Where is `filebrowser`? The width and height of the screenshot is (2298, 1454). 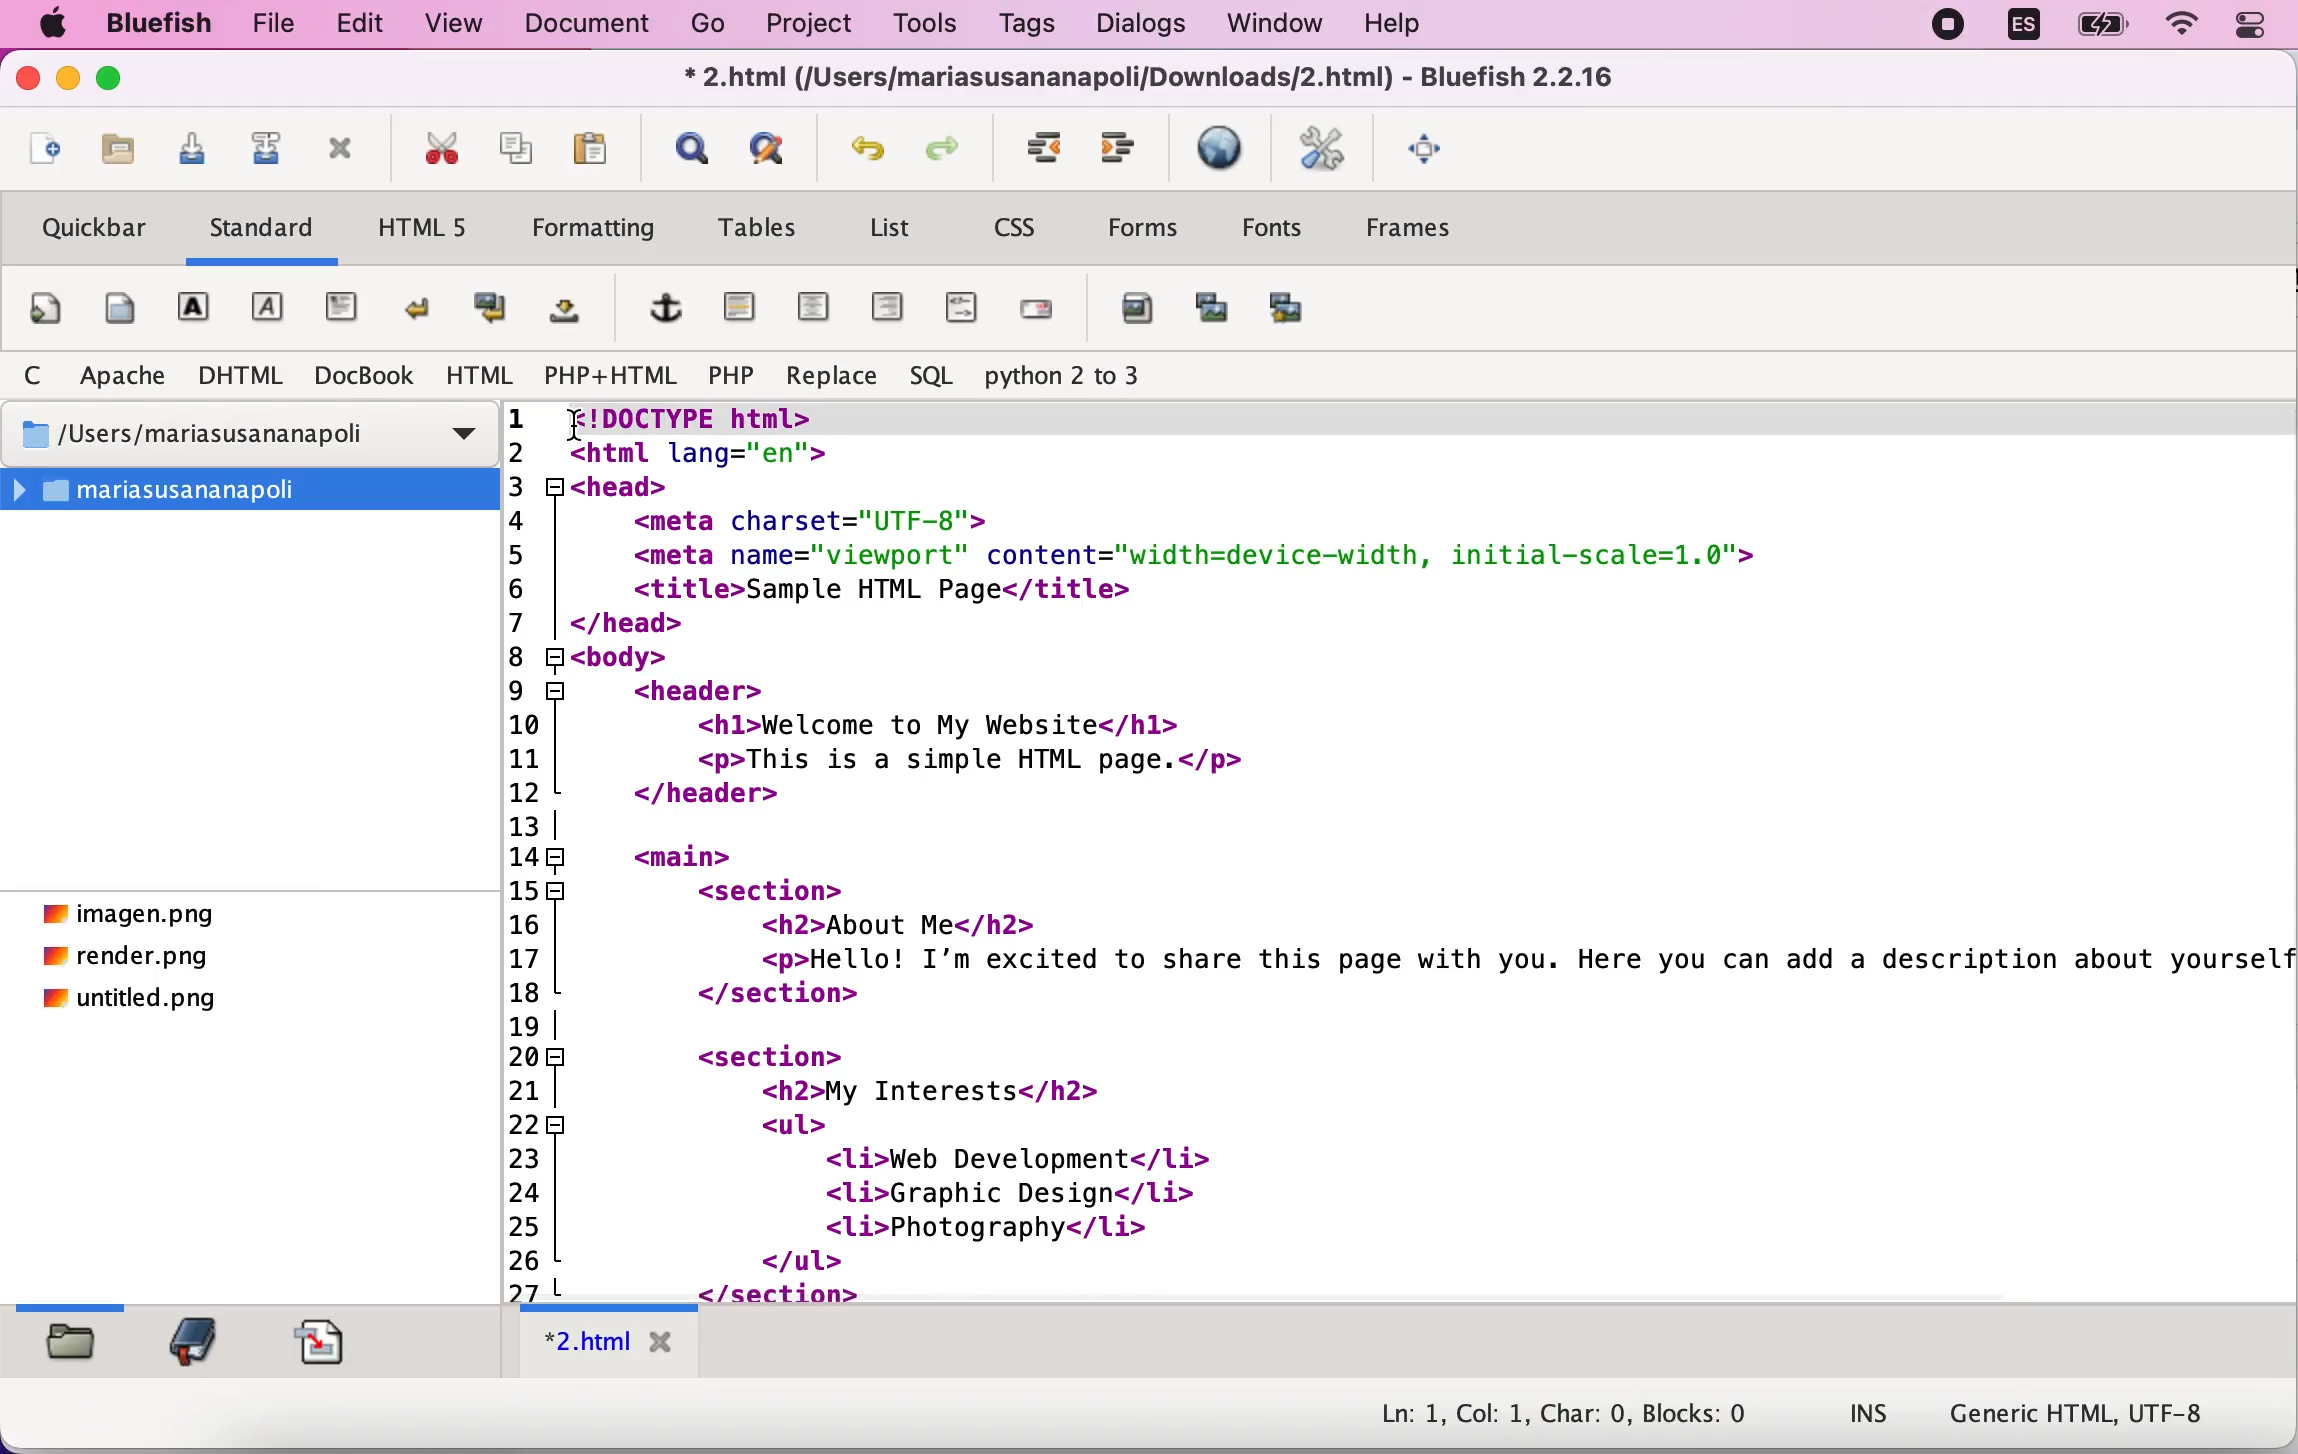 filebrowser is located at coordinates (72, 1351).